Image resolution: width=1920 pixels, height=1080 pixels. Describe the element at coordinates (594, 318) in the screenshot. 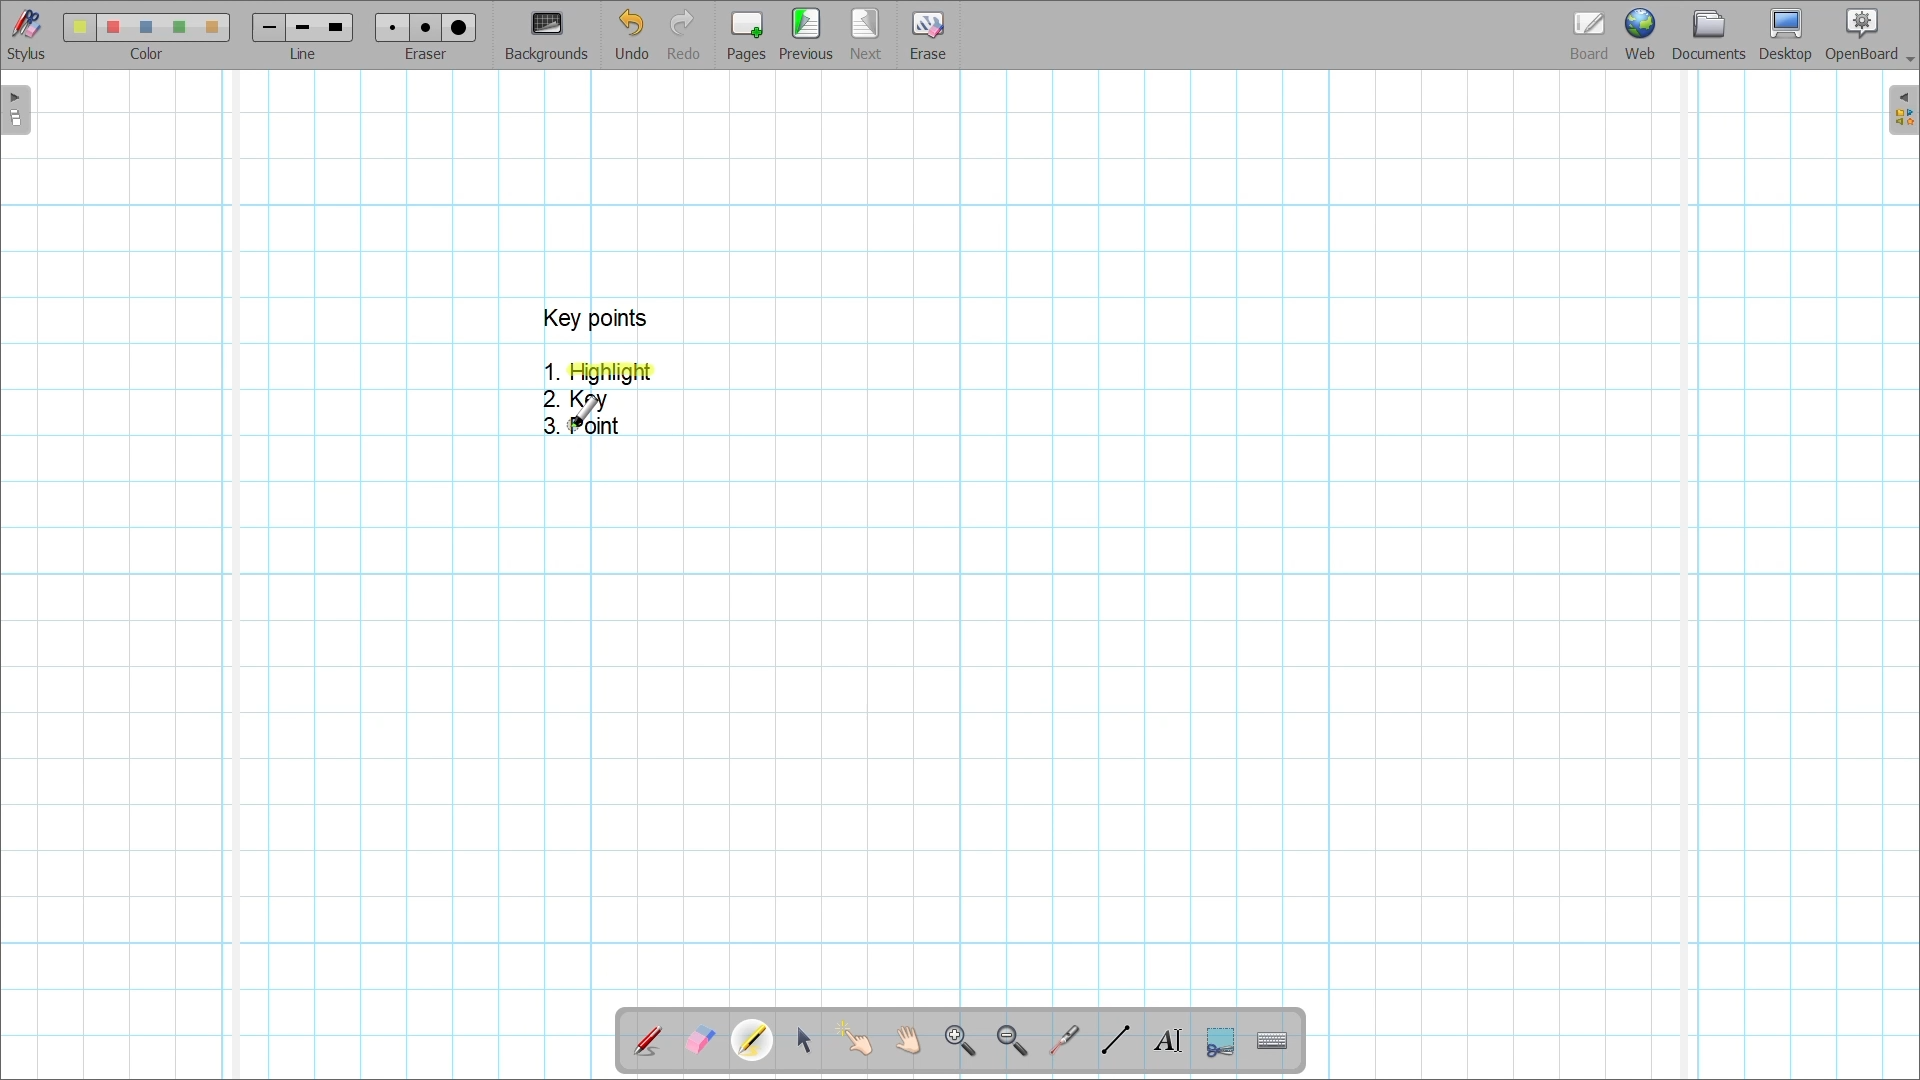

I see `key points` at that location.